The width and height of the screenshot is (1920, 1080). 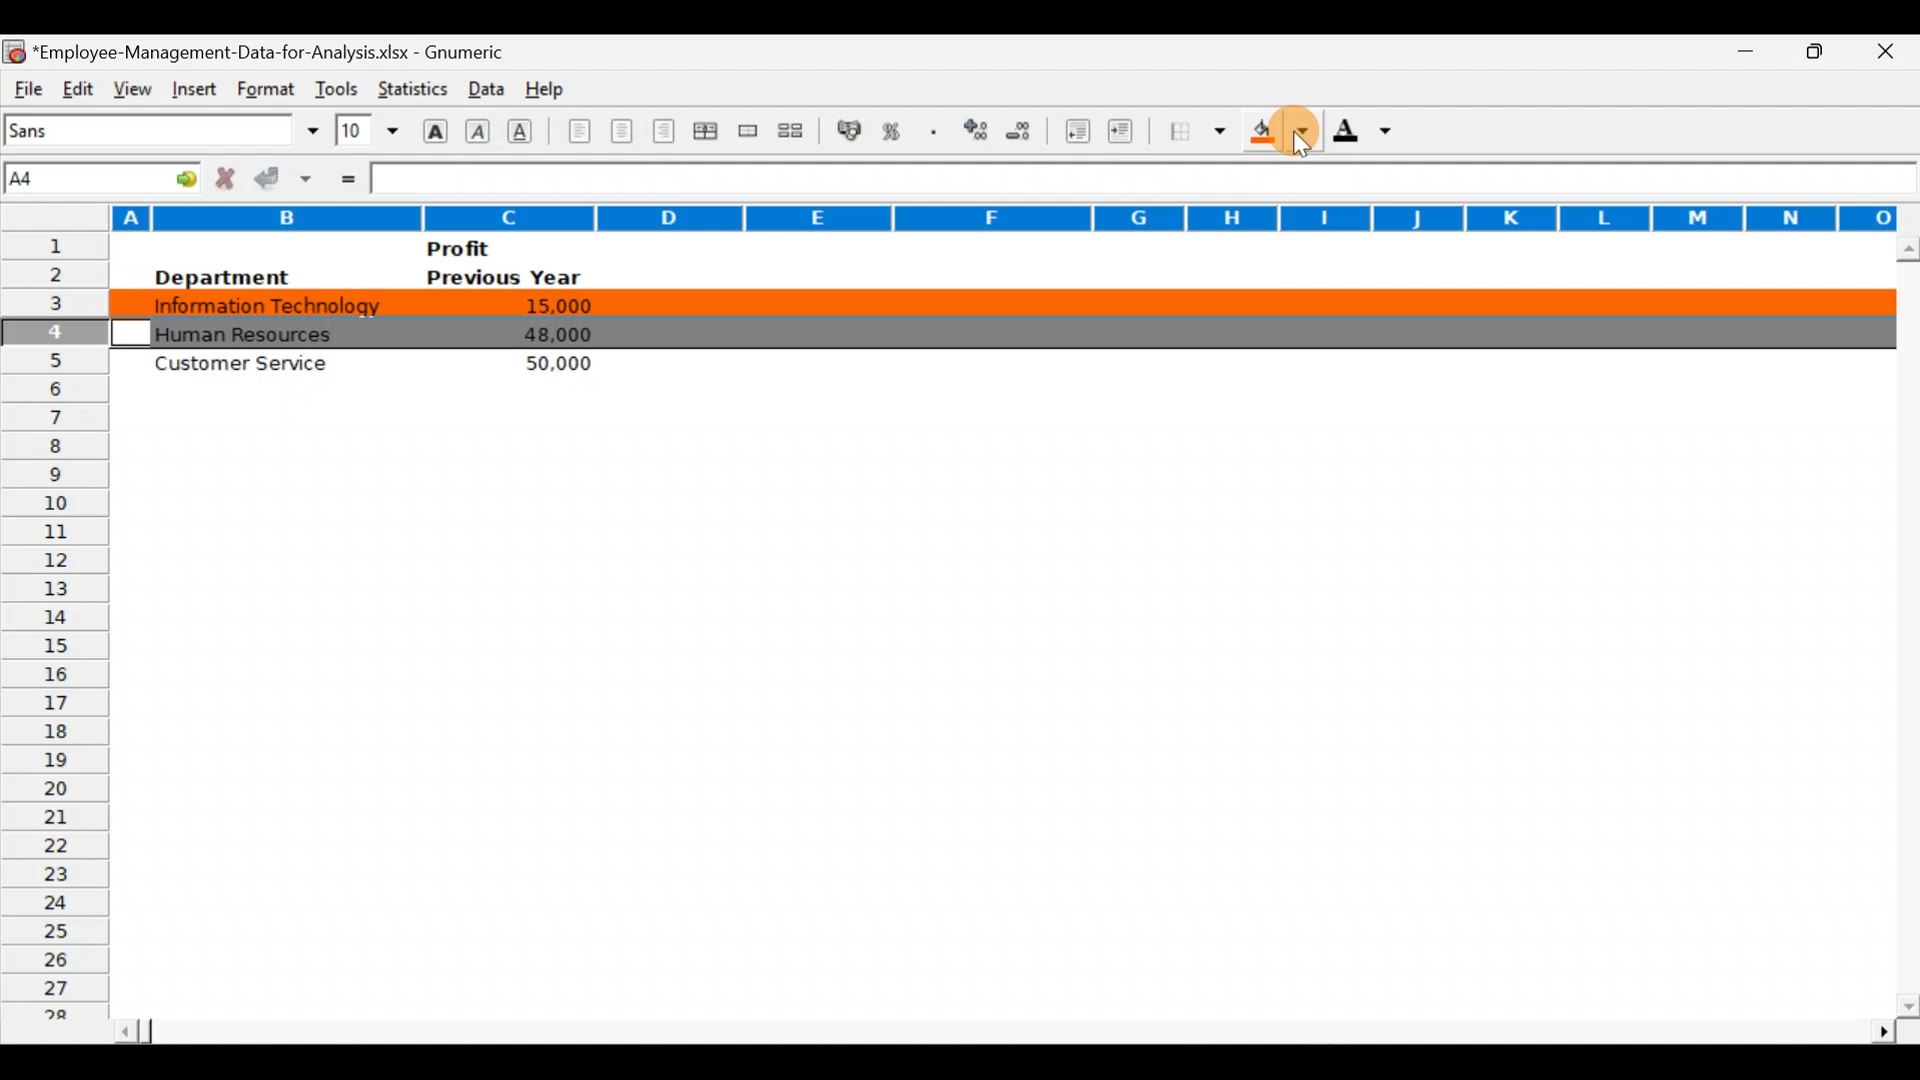 What do you see at coordinates (346, 177) in the screenshot?
I see `Enter formula` at bounding box center [346, 177].